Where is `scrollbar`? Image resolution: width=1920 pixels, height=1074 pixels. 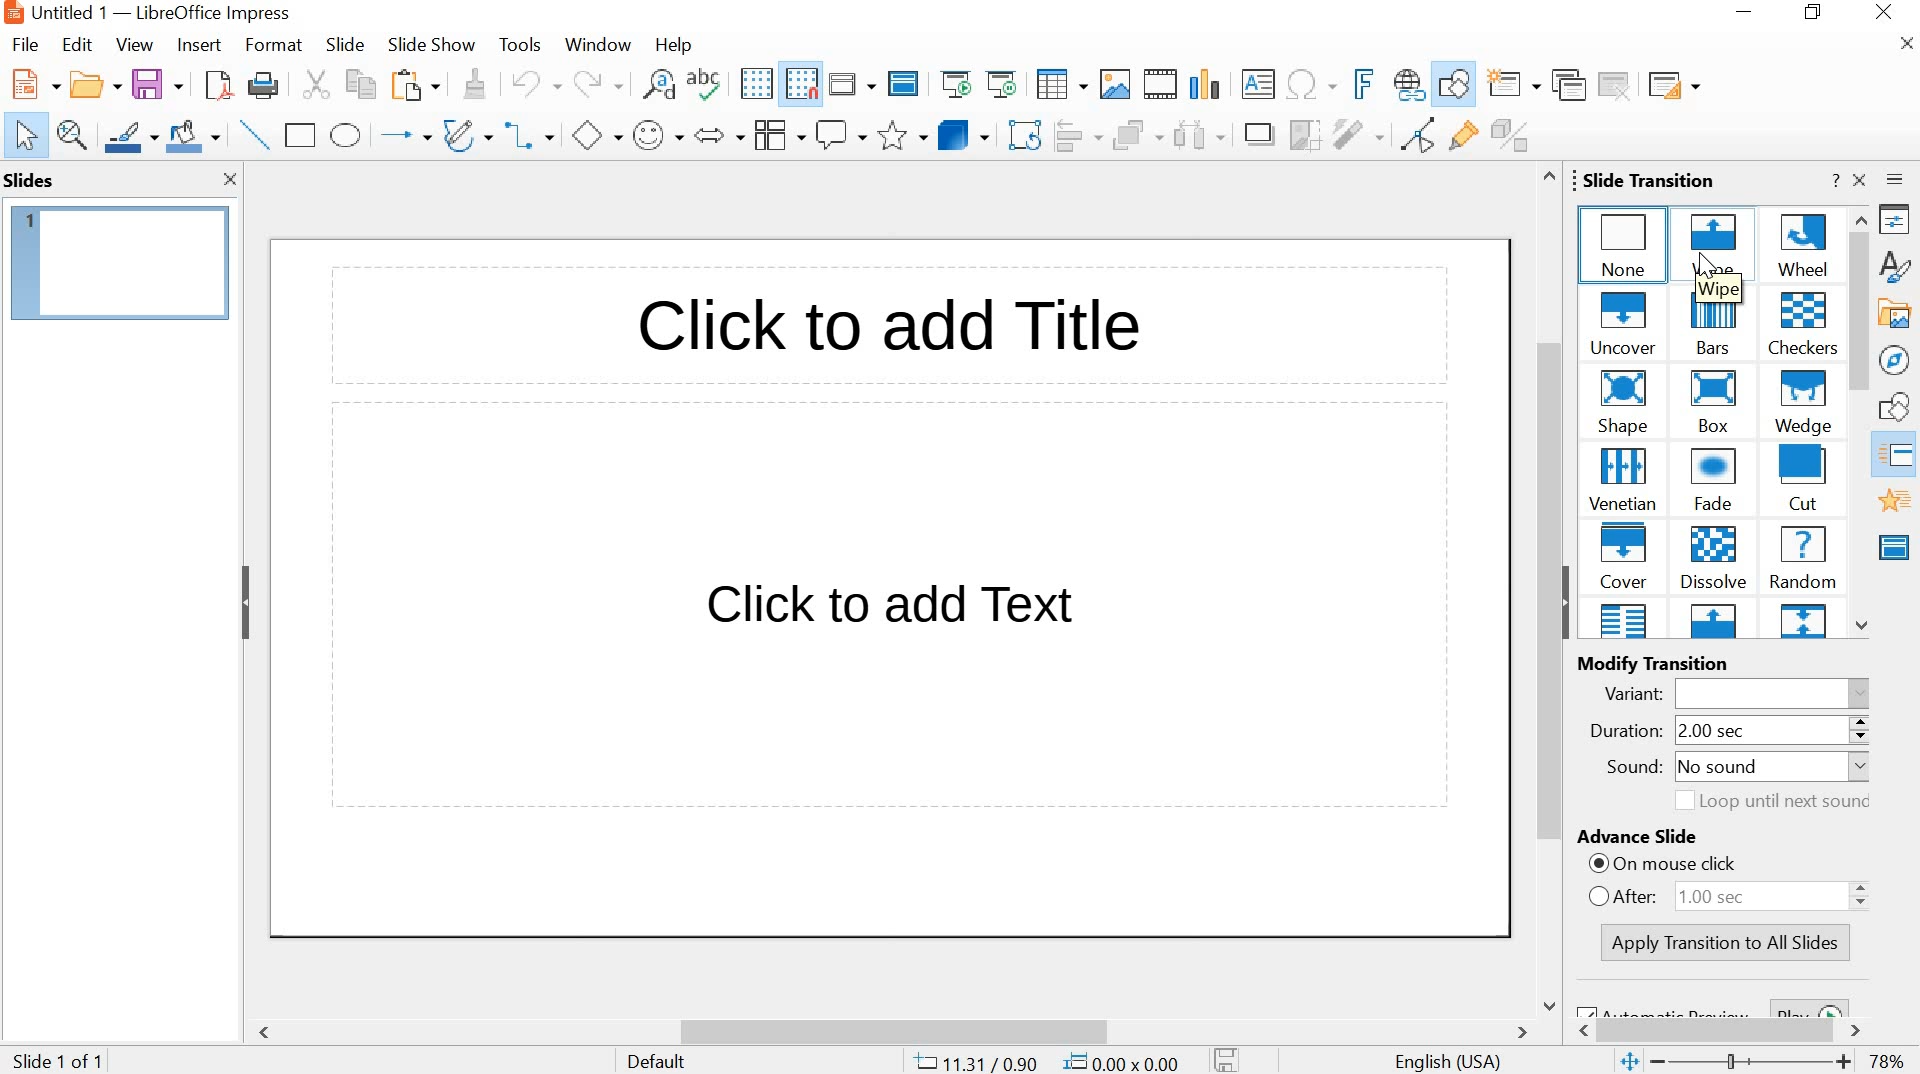
scrollbar is located at coordinates (1547, 590).